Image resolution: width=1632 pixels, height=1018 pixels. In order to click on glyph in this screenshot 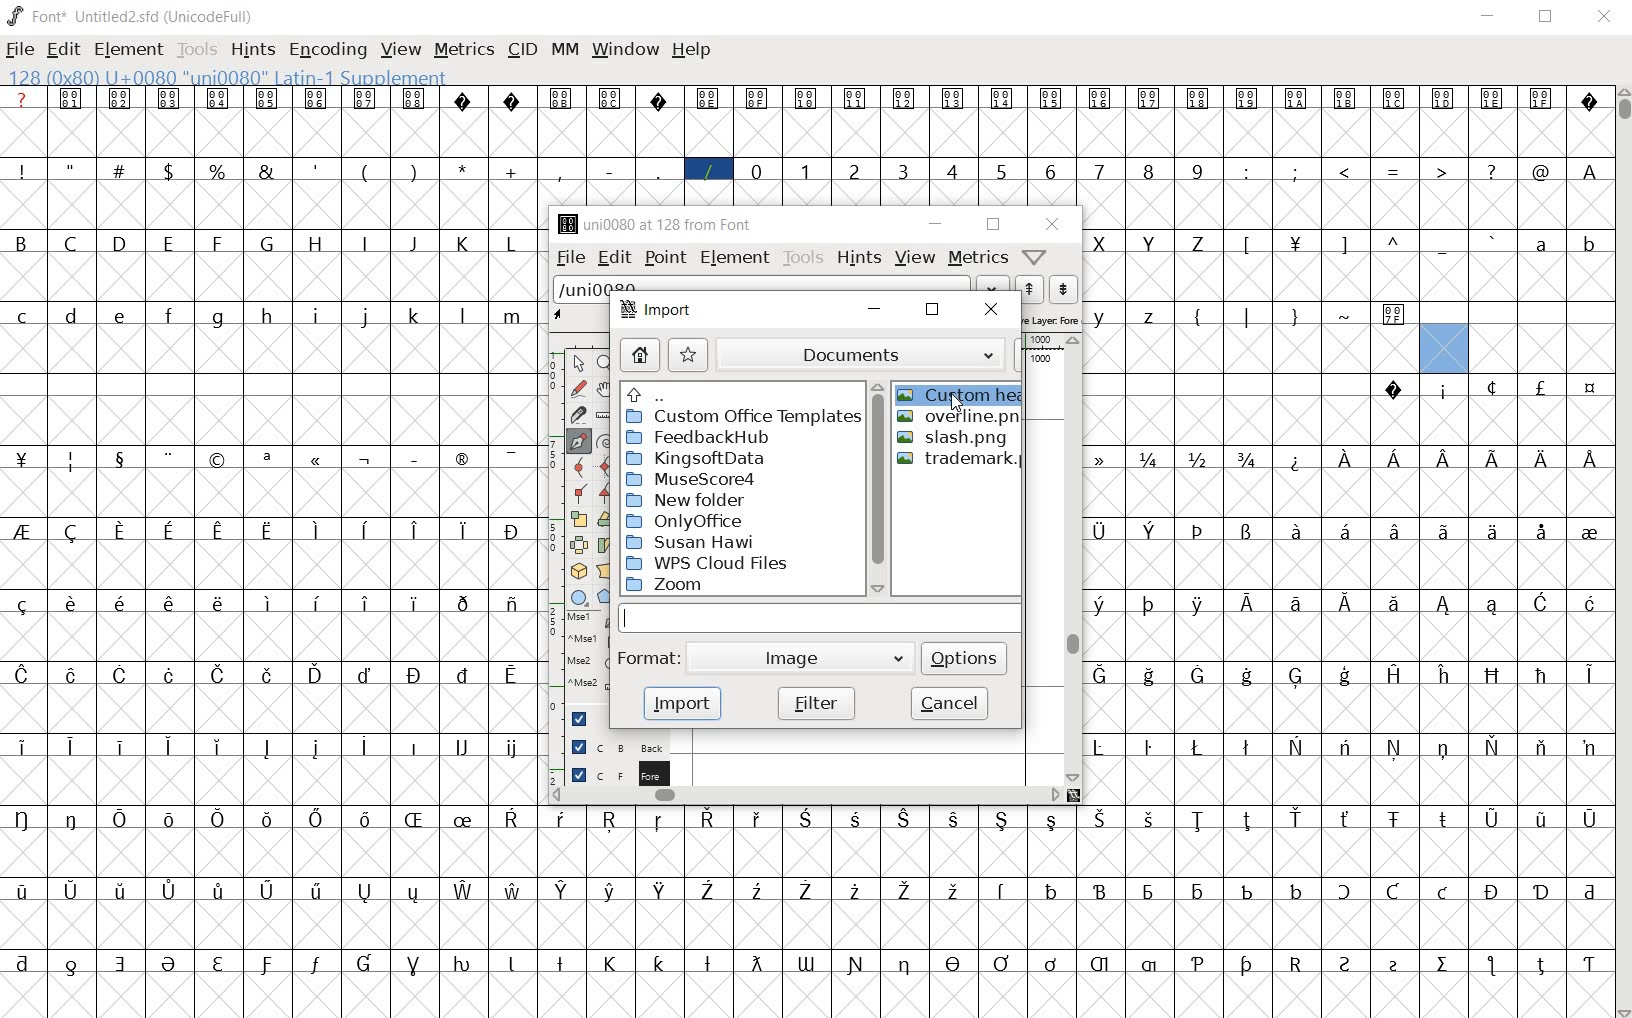, I will do `click(1493, 99)`.